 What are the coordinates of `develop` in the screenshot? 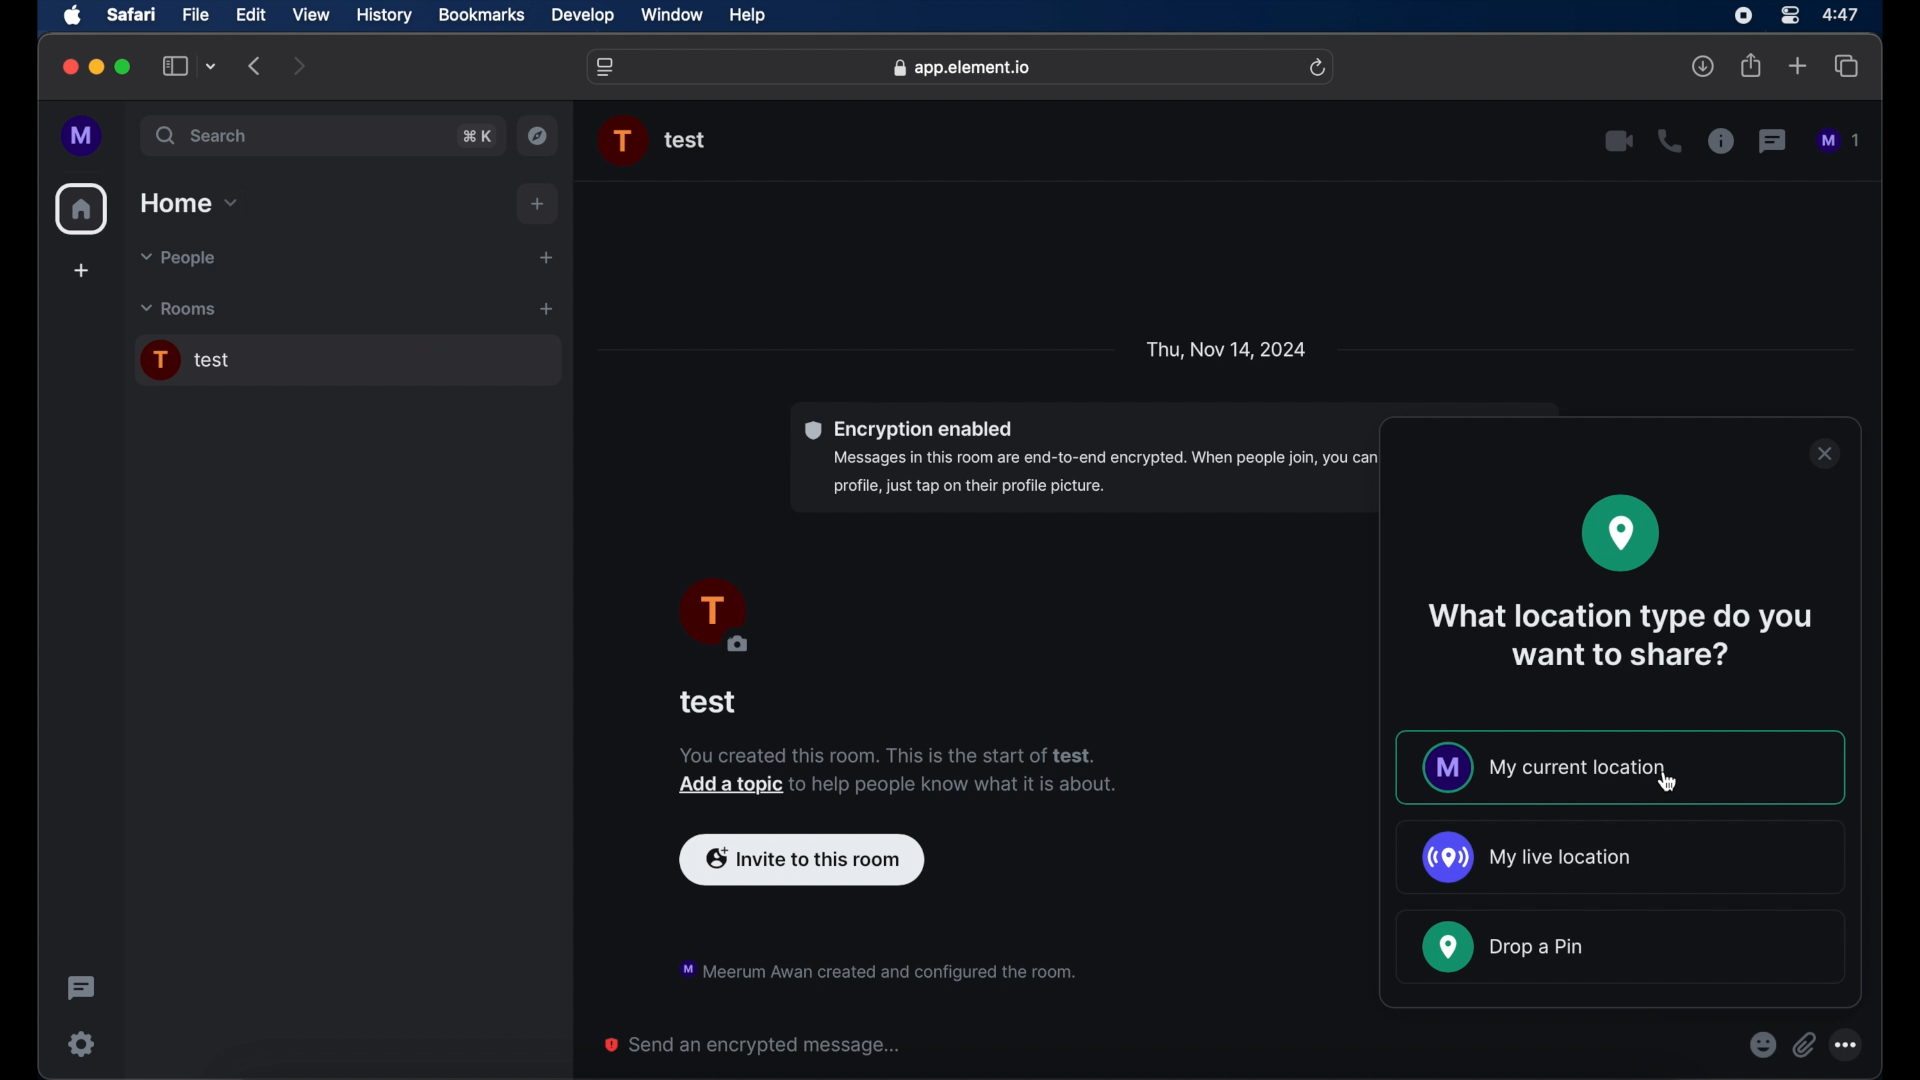 It's located at (583, 16).